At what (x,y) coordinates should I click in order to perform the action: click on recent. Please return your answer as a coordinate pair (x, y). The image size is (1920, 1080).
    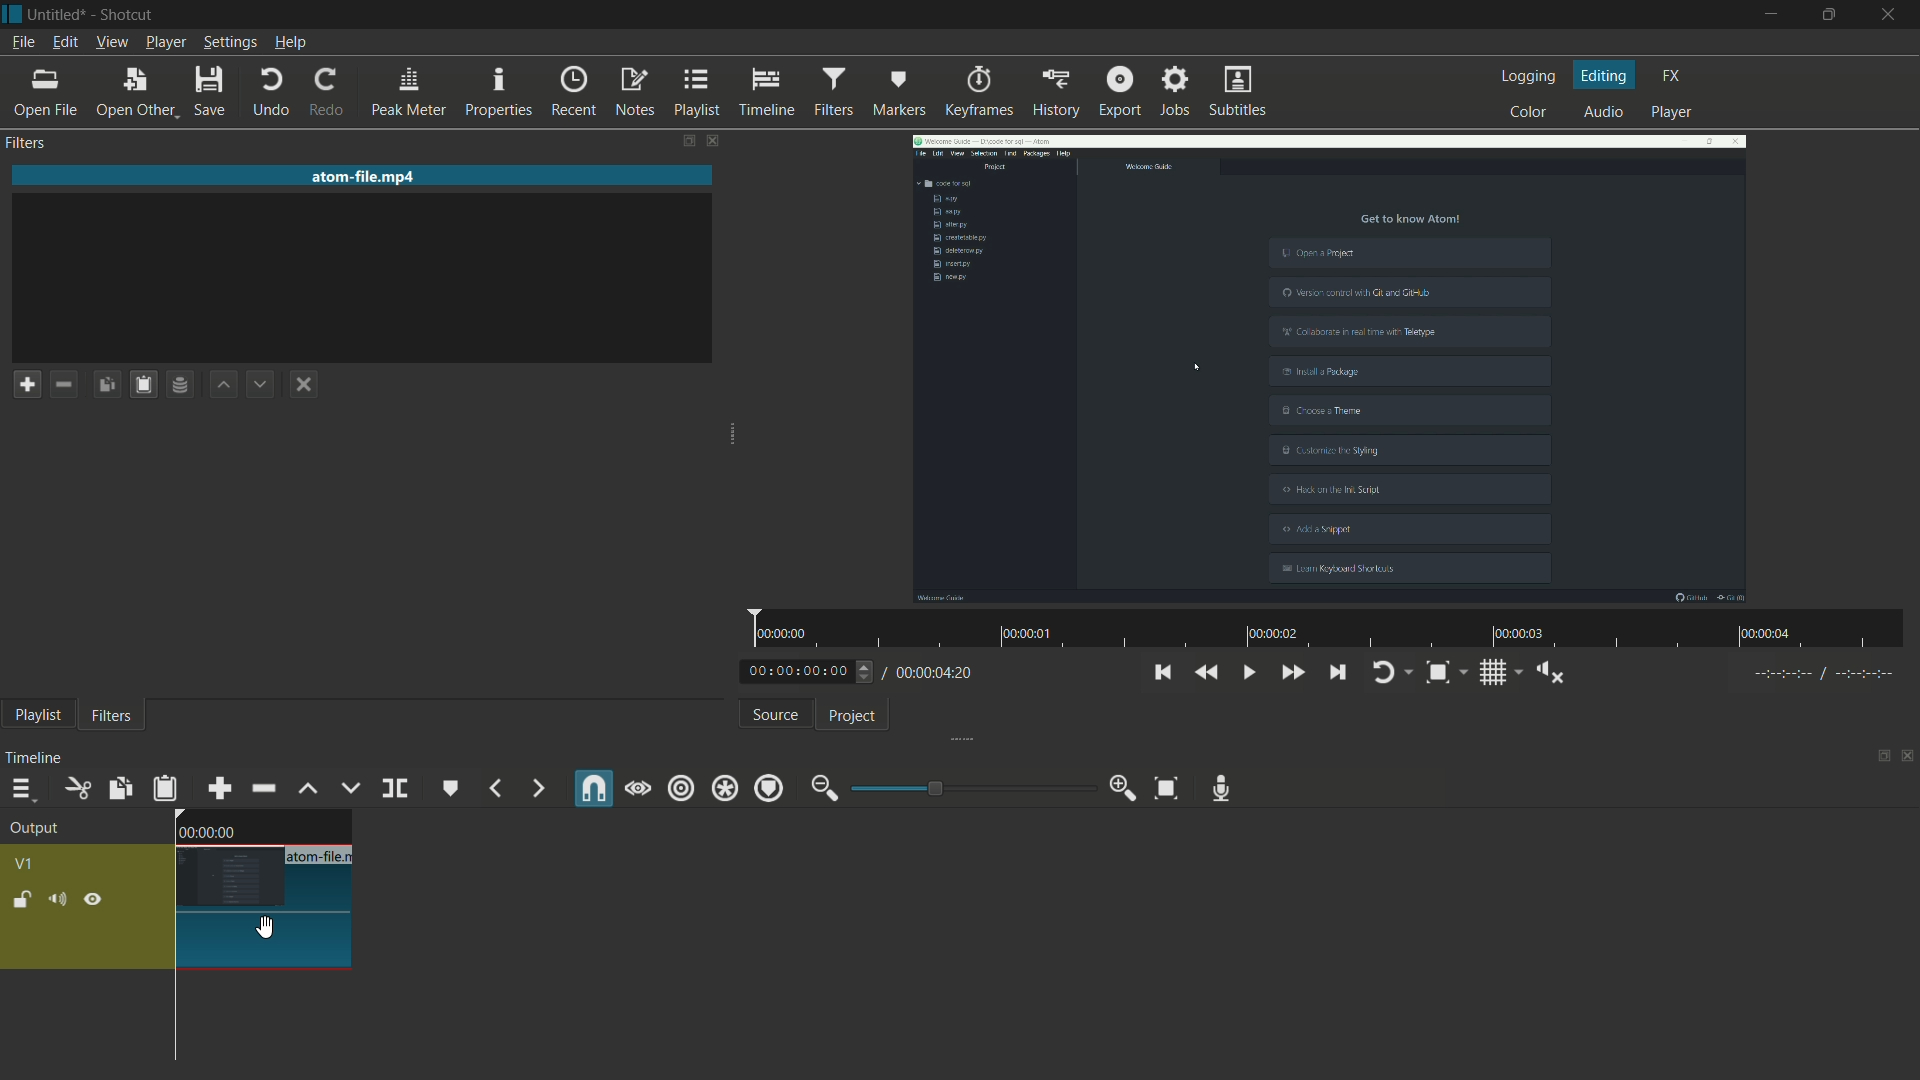
    Looking at the image, I should click on (569, 91).